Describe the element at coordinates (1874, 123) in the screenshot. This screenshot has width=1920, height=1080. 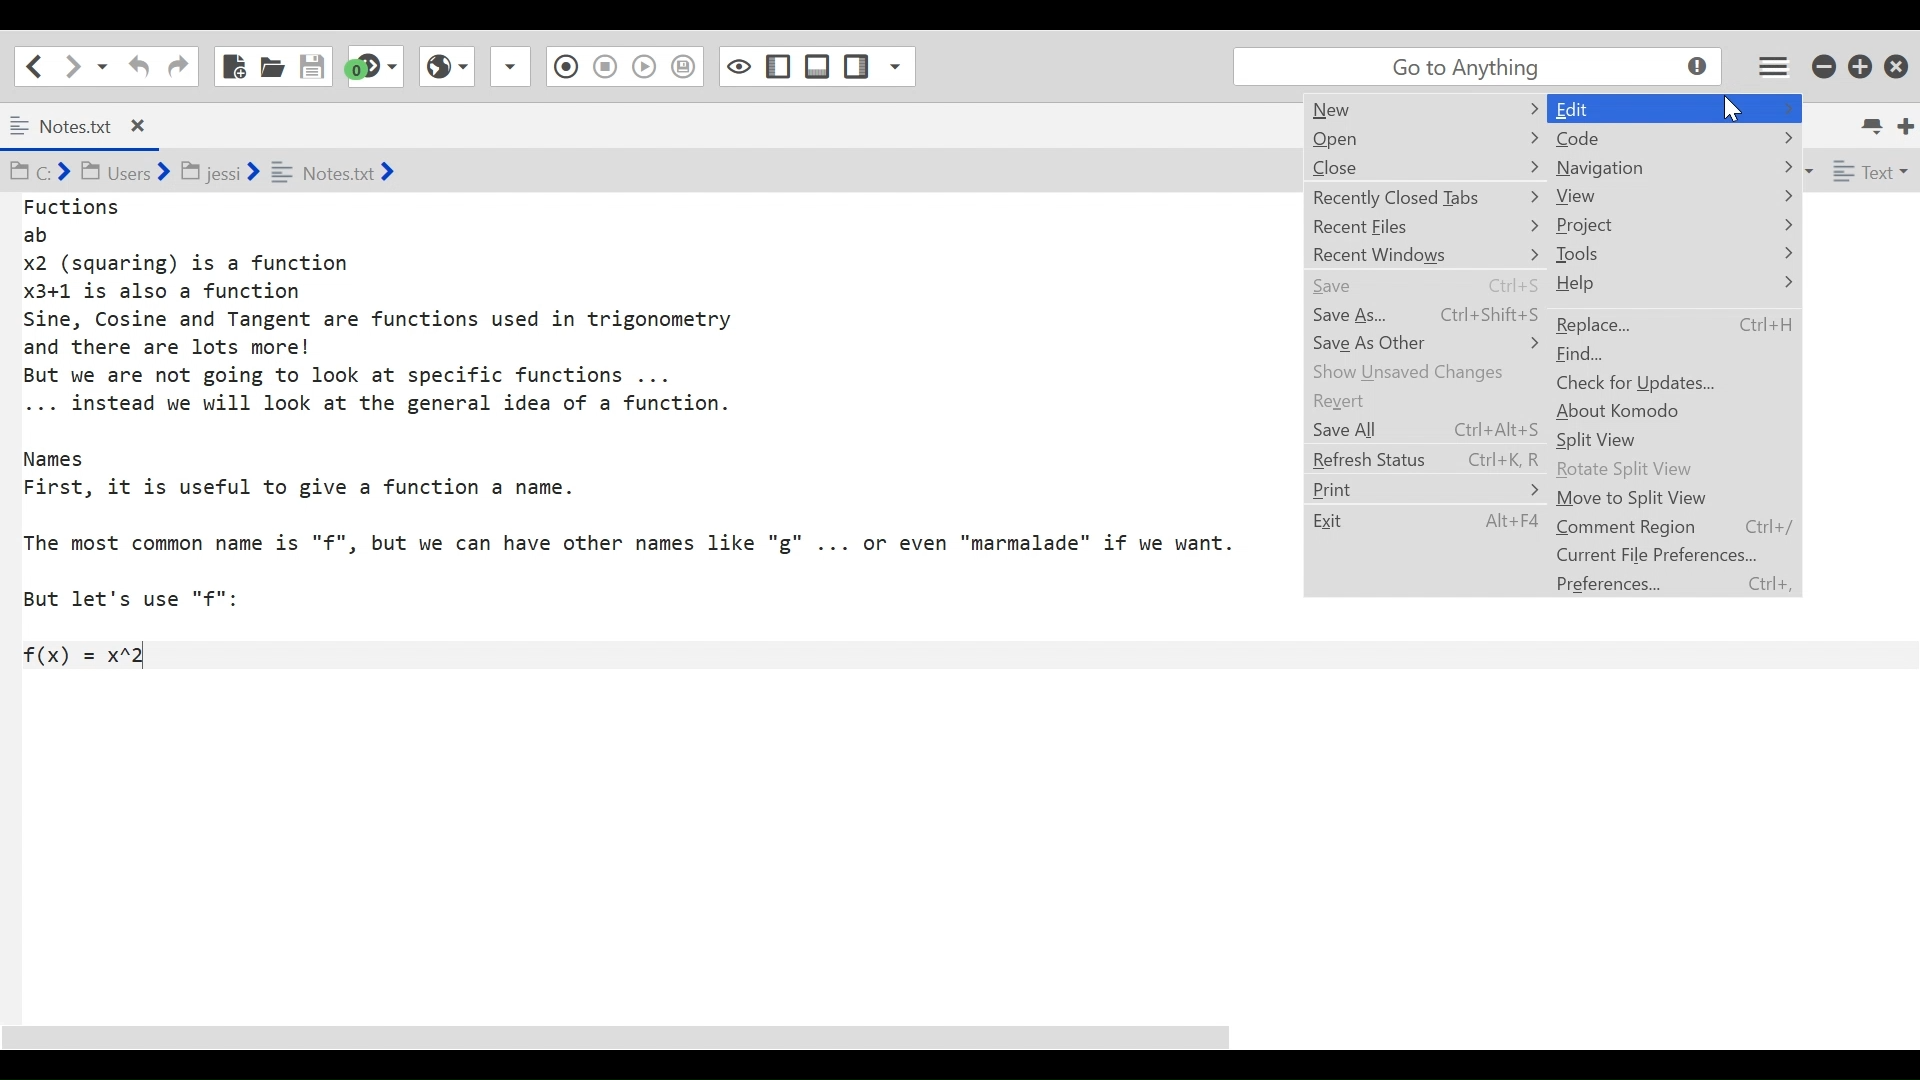
I see `List All Tabs` at that location.